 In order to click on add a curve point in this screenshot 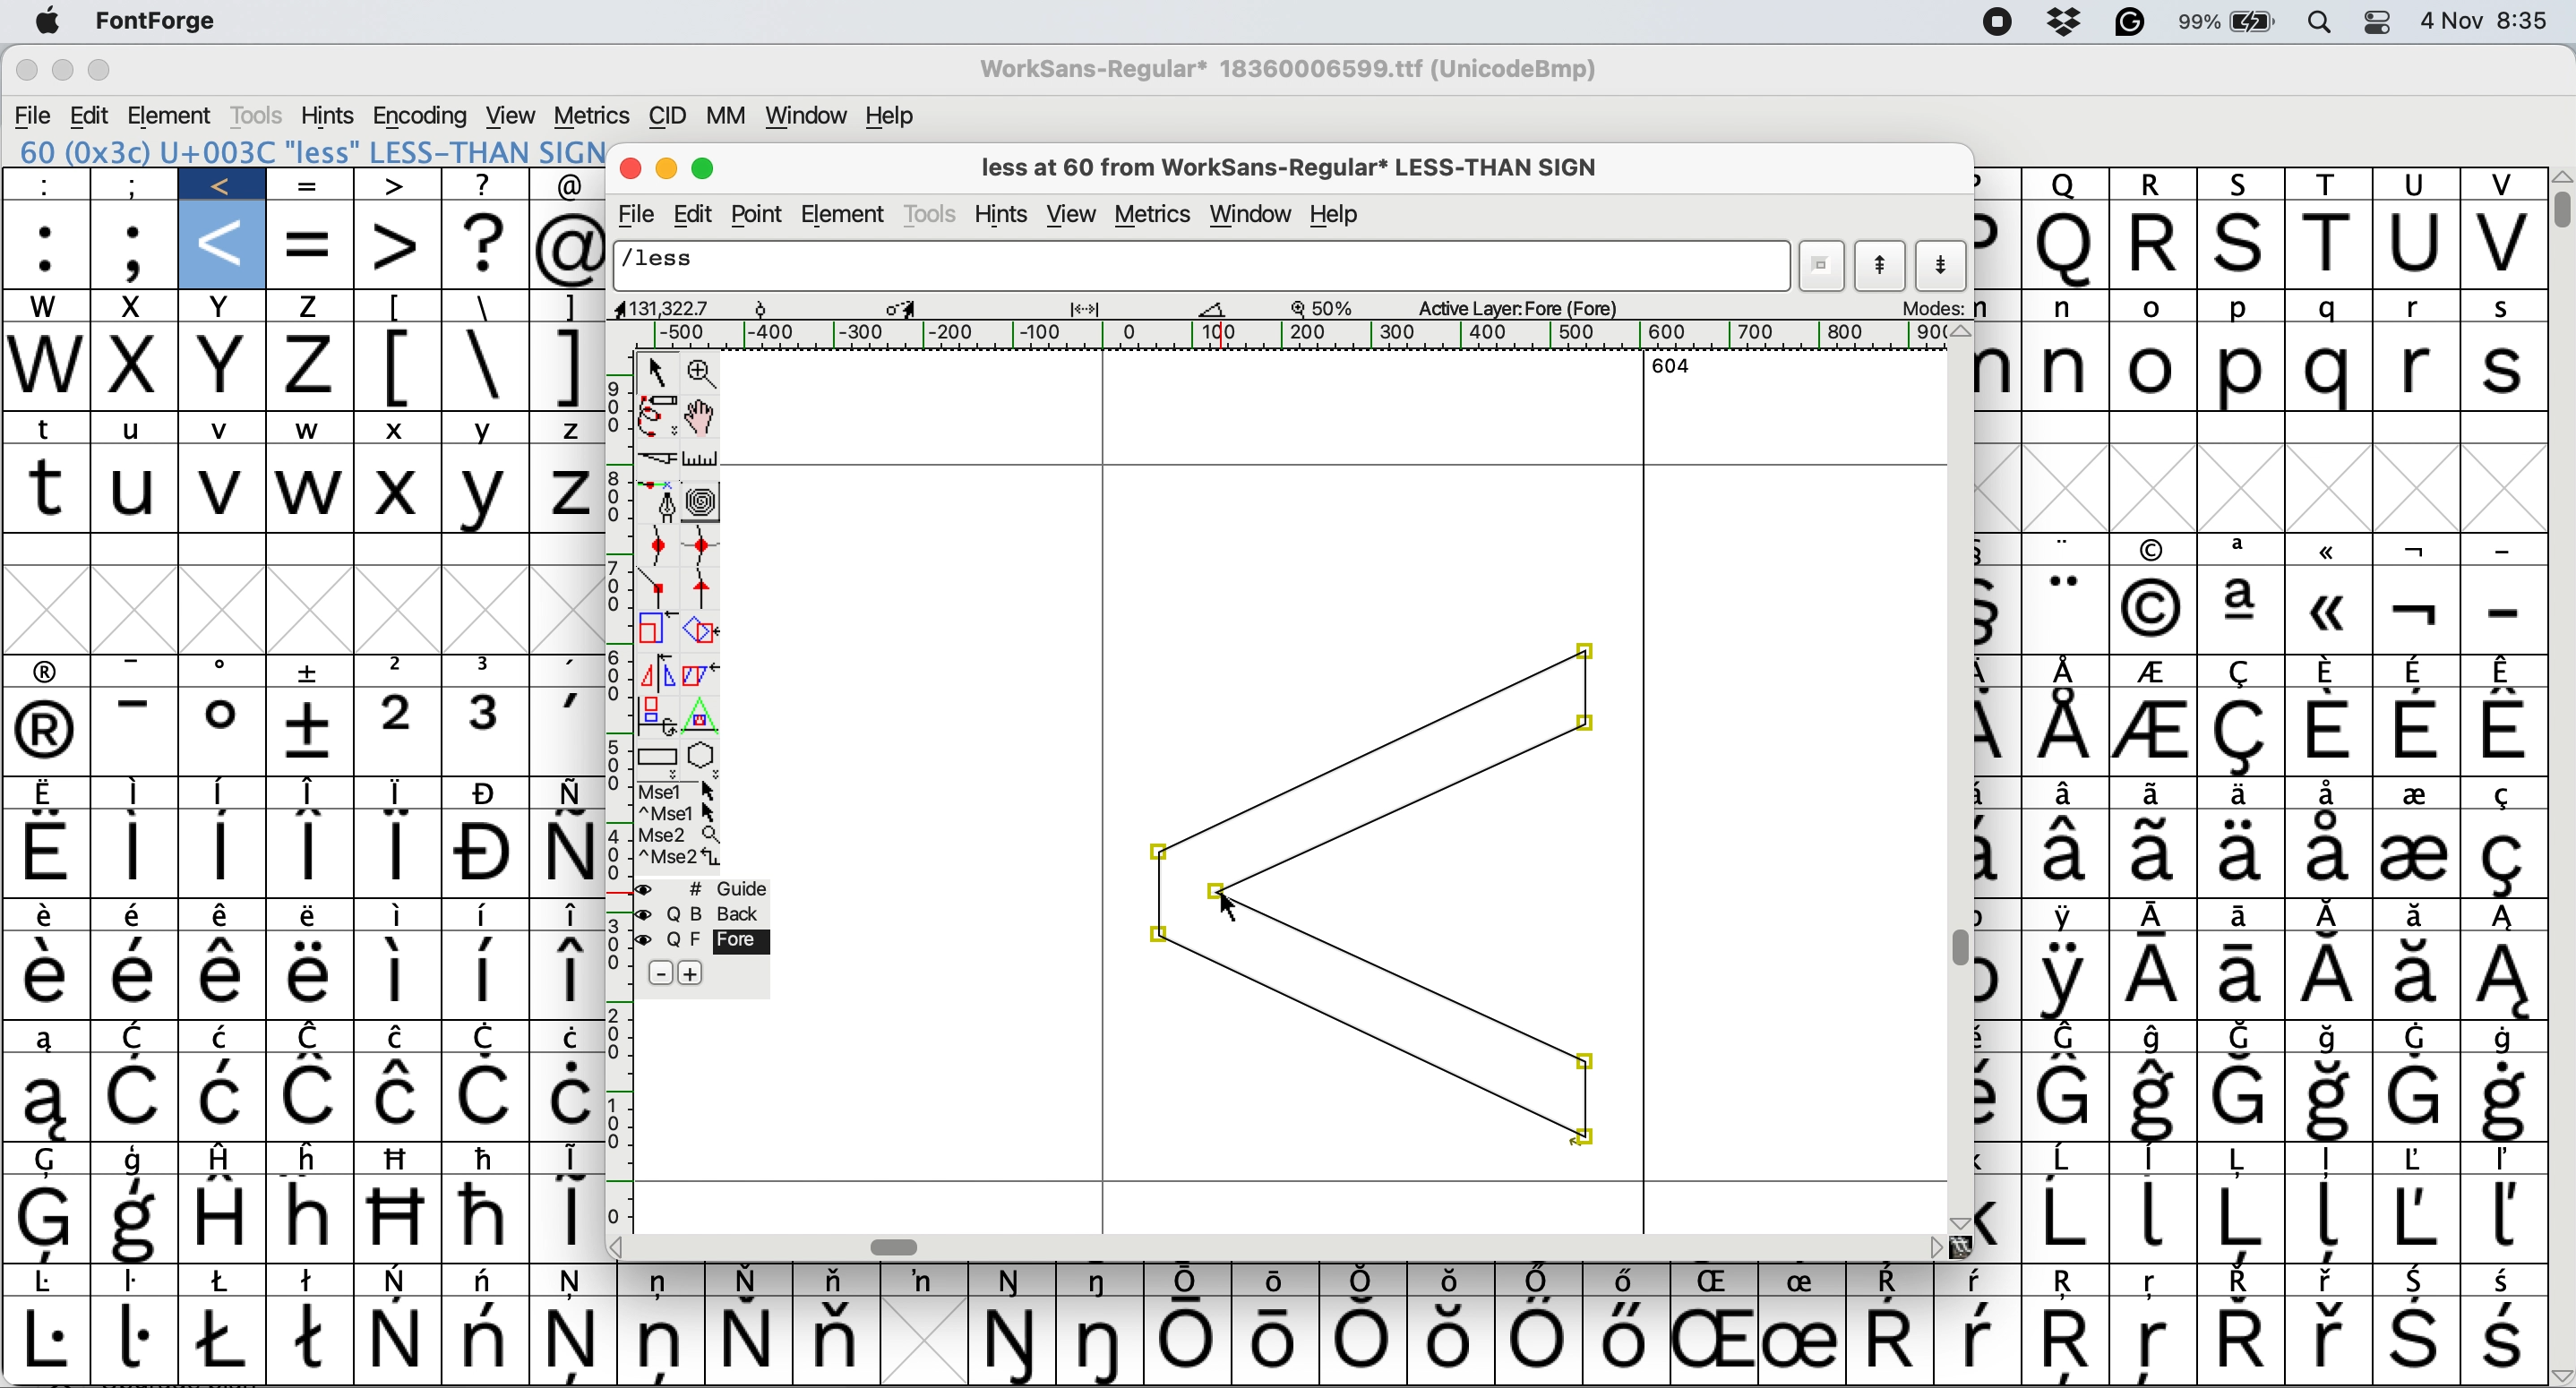, I will do `click(660, 543)`.